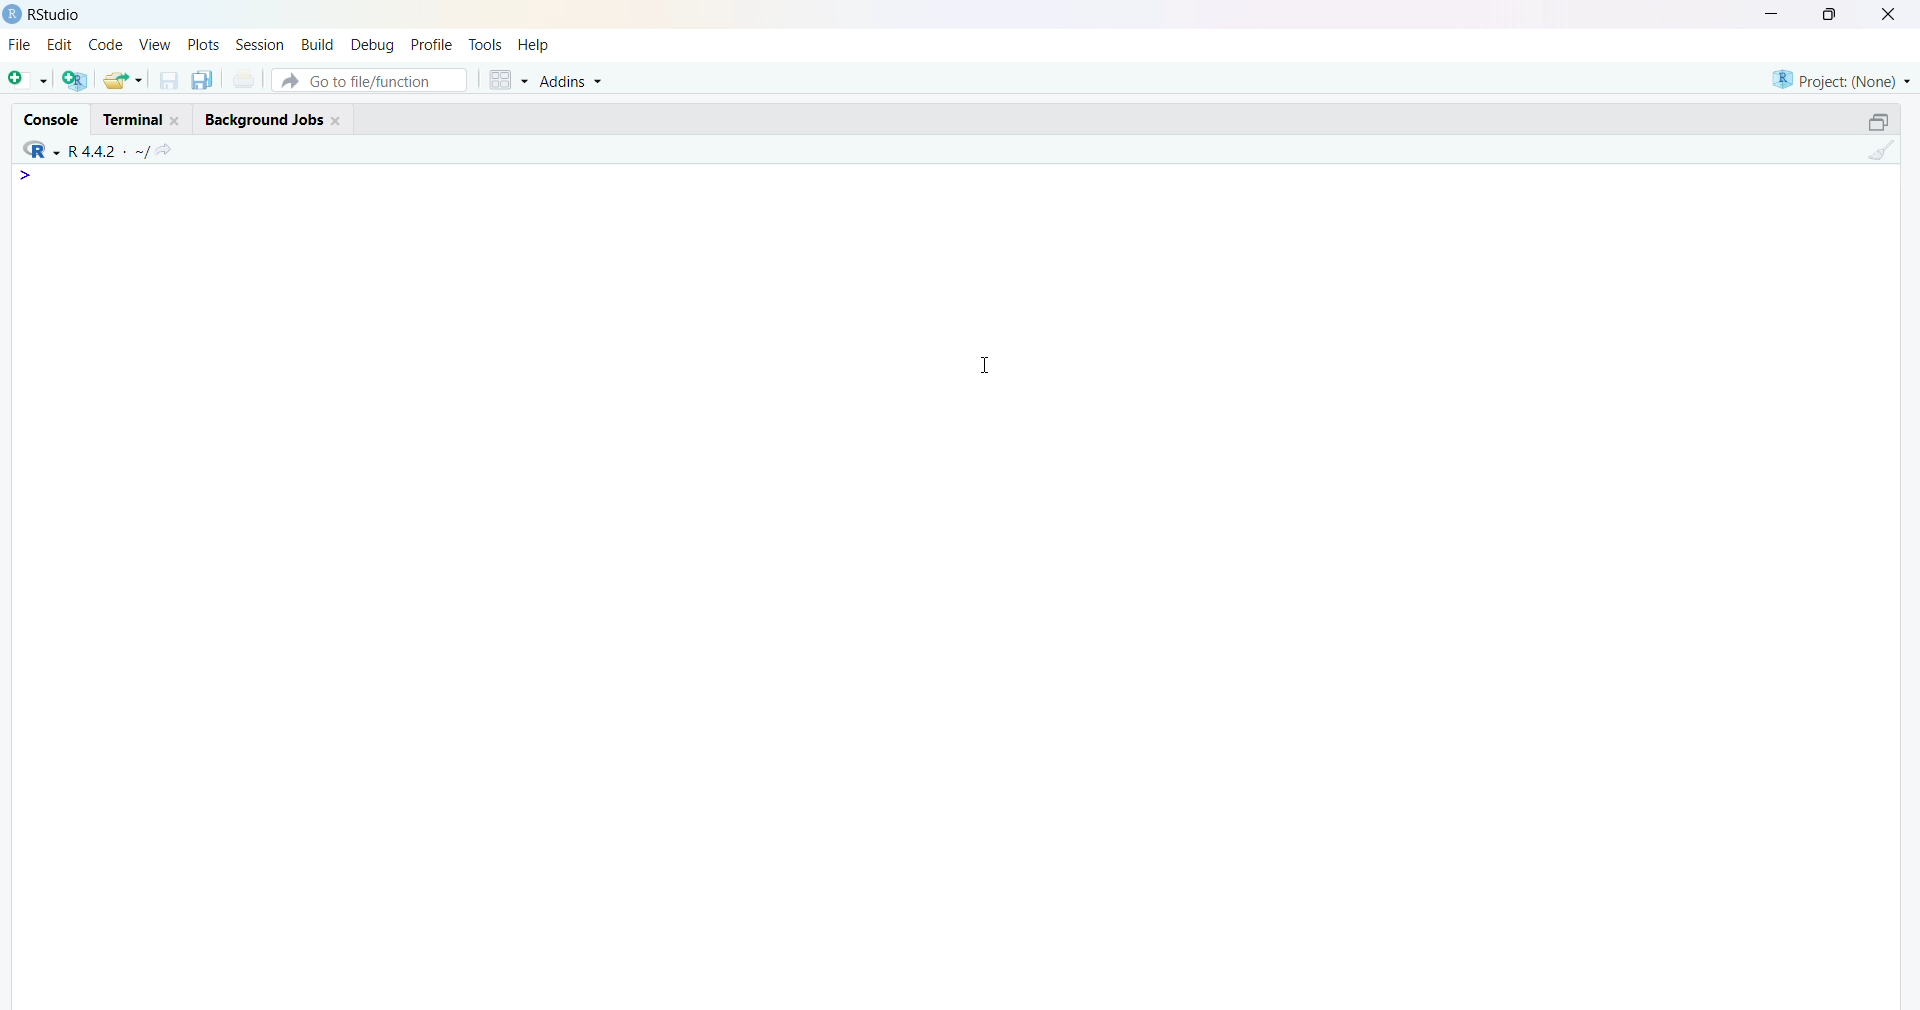  Describe the element at coordinates (124, 80) in the screenshot. I see `share` at that location.